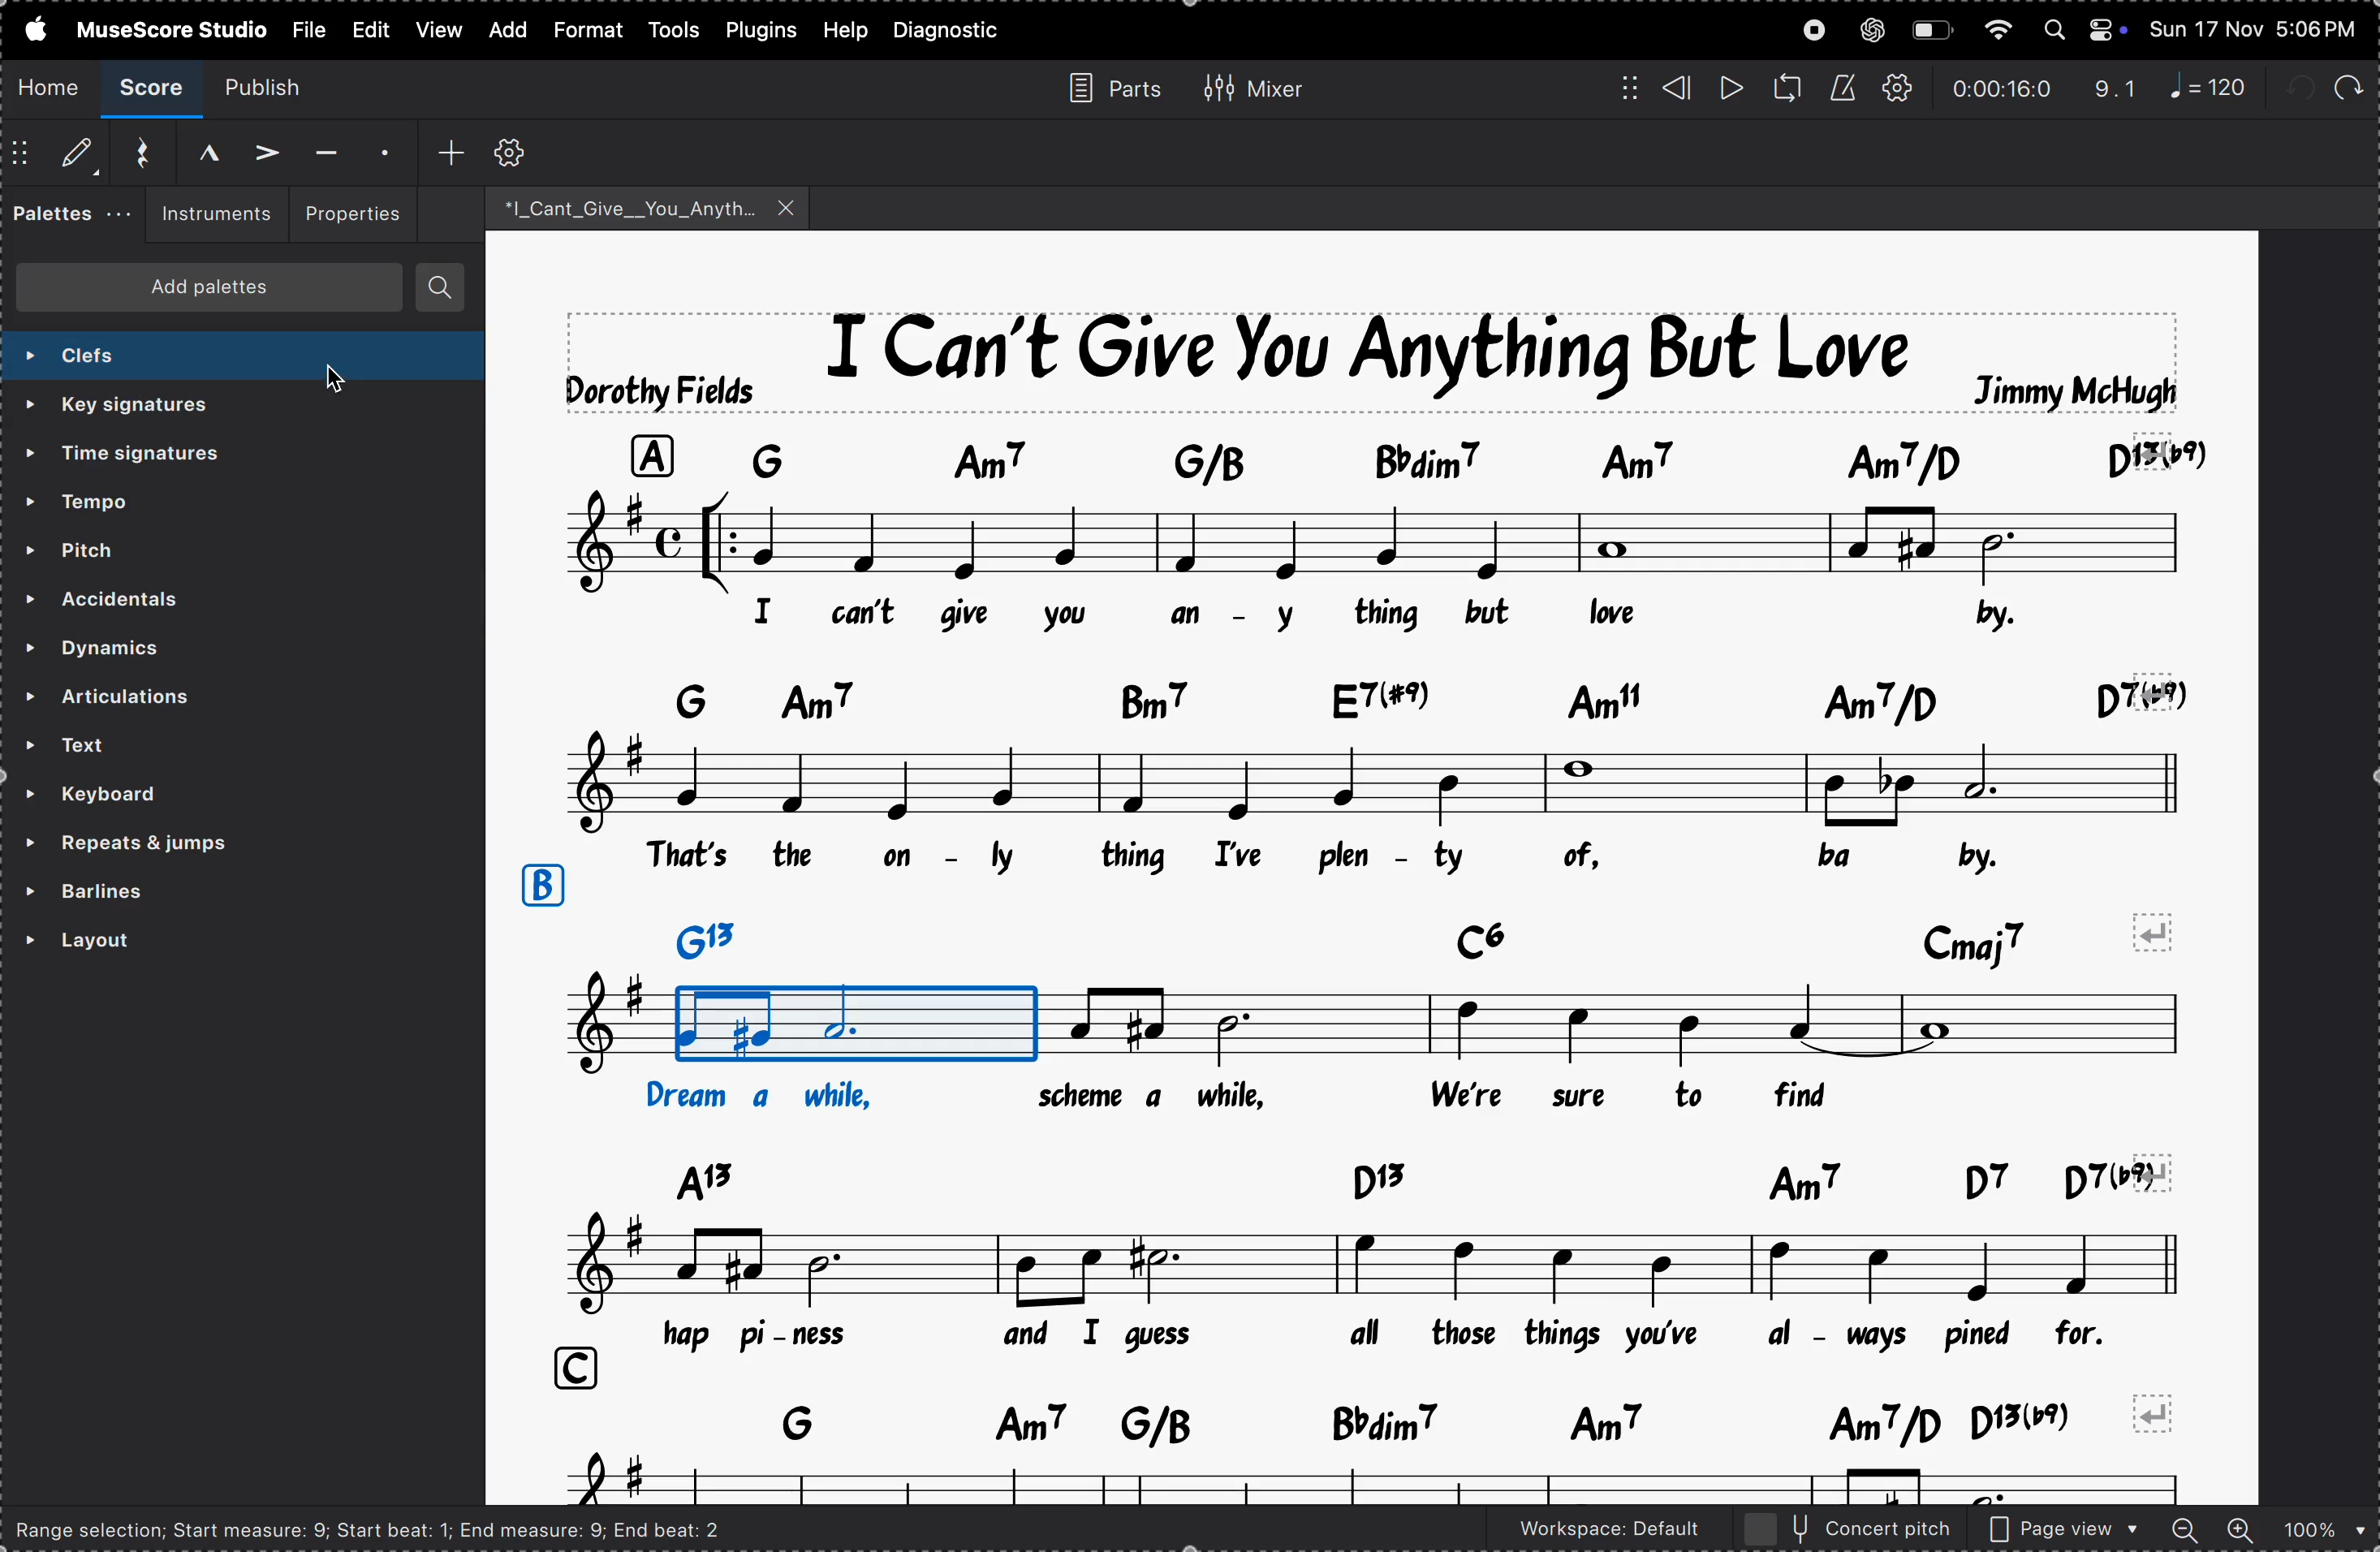 Image resolution: width=2380 pixels, height=1552 pixels. Describe the element at coordinates (191, 150) in the screenshot. I see `Marcato` at that location.